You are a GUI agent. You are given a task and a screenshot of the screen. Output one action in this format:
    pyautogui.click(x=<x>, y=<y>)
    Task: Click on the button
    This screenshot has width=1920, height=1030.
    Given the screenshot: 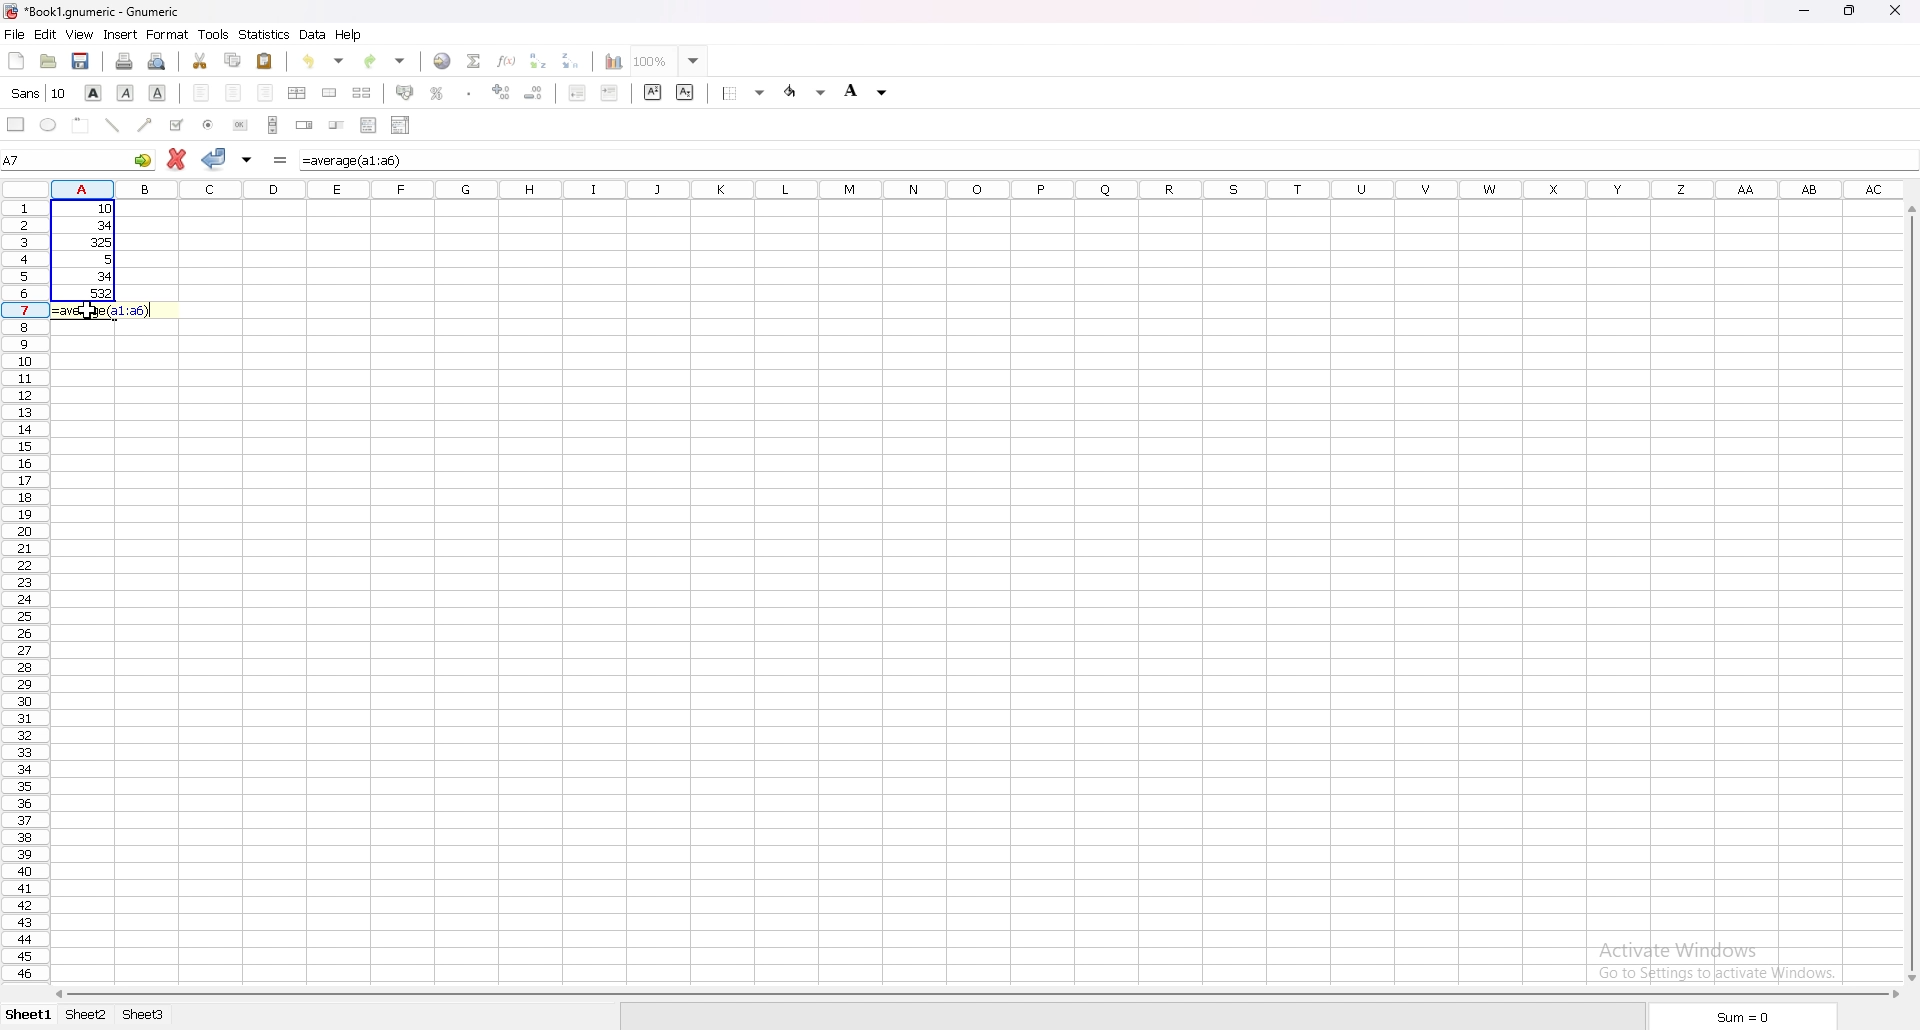 What is the action you would take?
    pyautogui.click(x=241, y=124)
    